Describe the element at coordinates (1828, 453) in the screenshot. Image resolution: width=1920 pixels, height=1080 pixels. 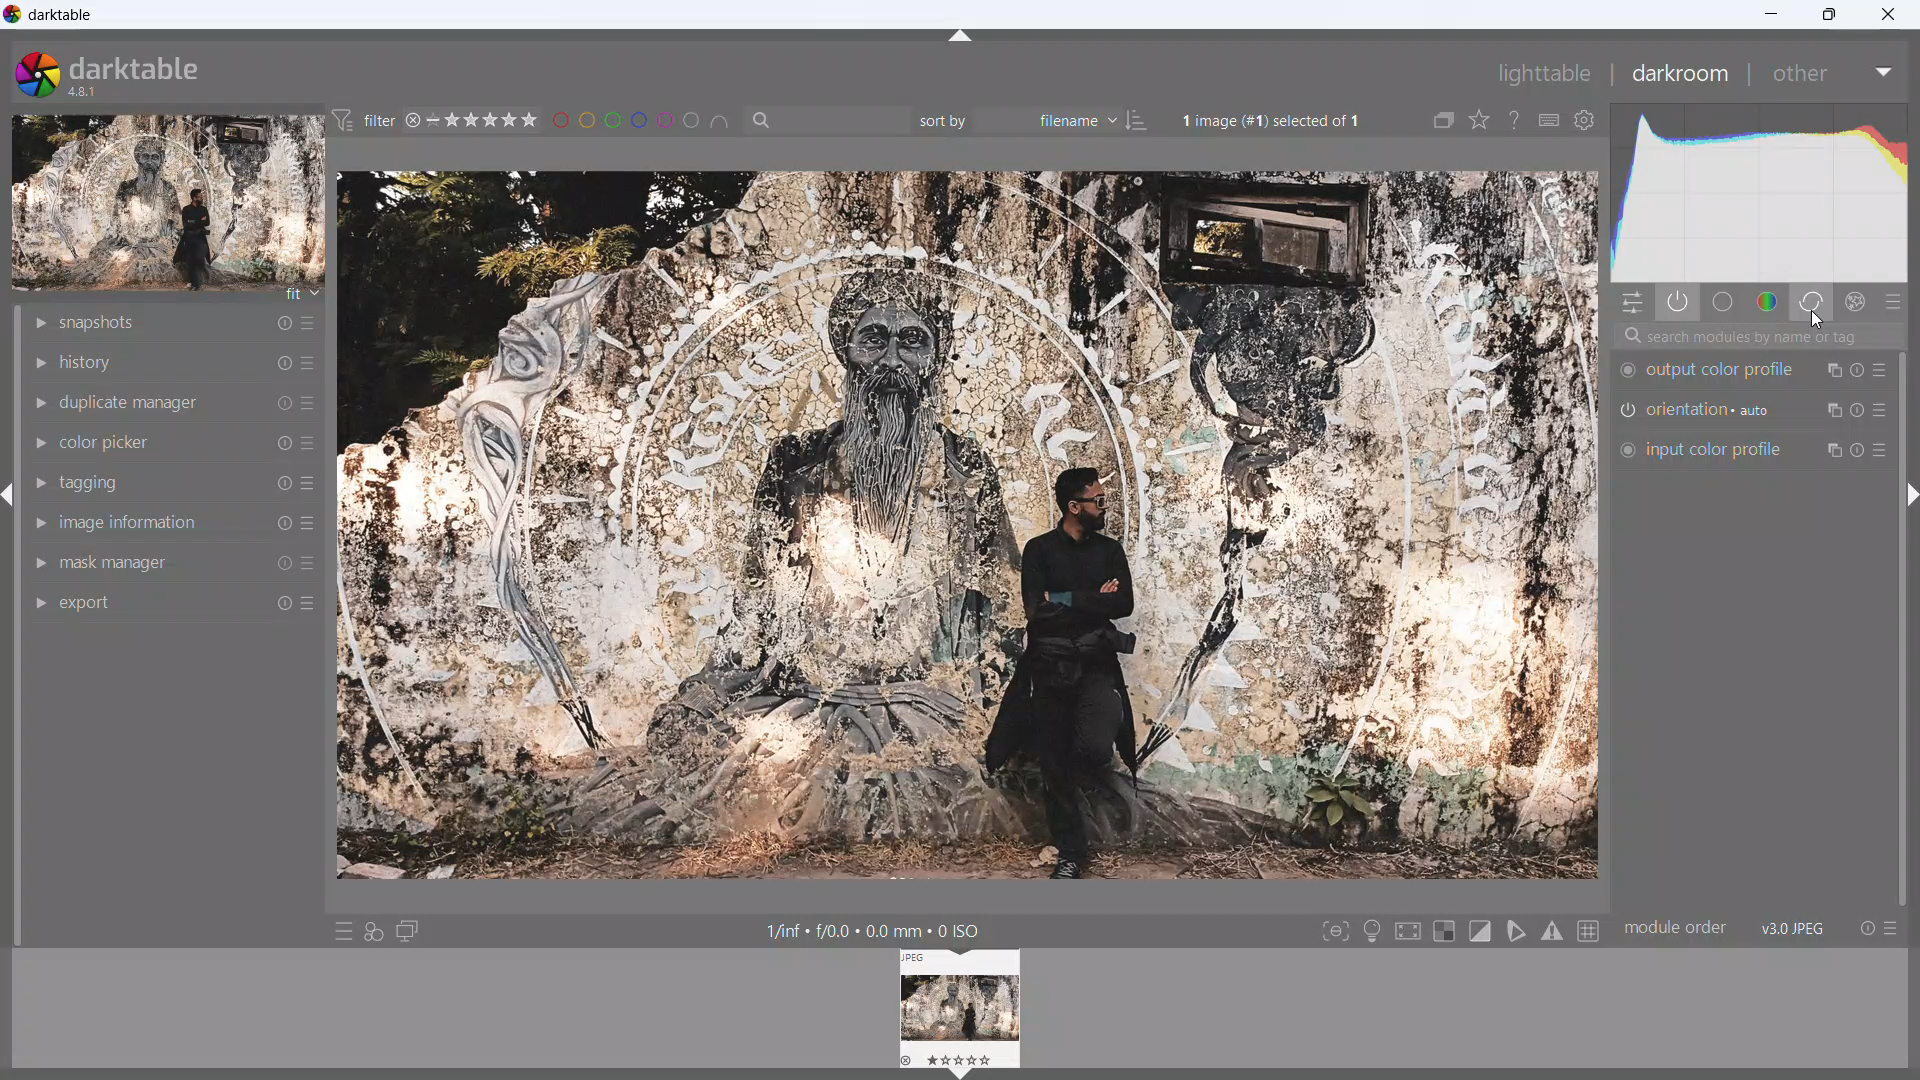
I see `multiple instance action` at that location.